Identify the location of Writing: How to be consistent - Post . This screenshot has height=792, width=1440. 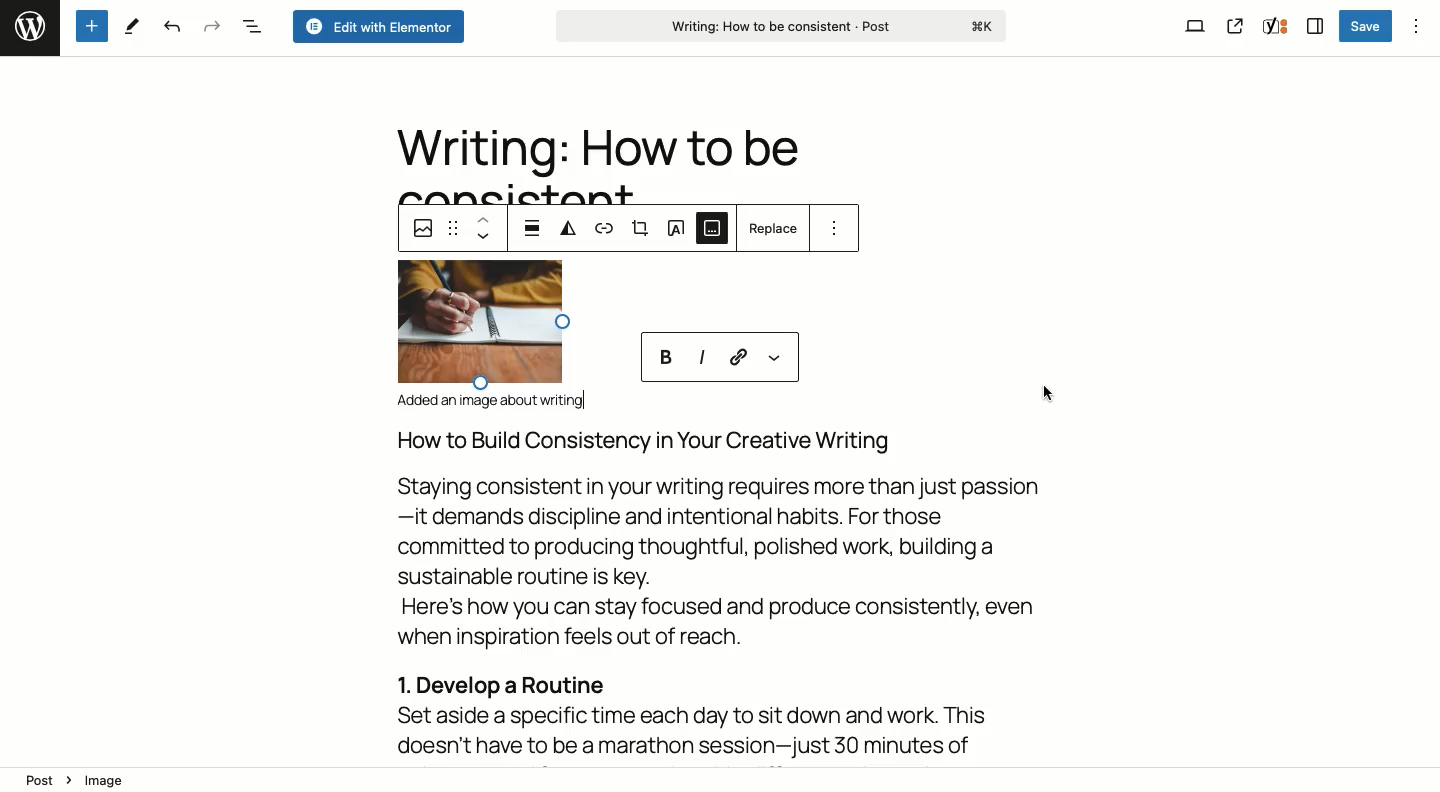
(784, 27).